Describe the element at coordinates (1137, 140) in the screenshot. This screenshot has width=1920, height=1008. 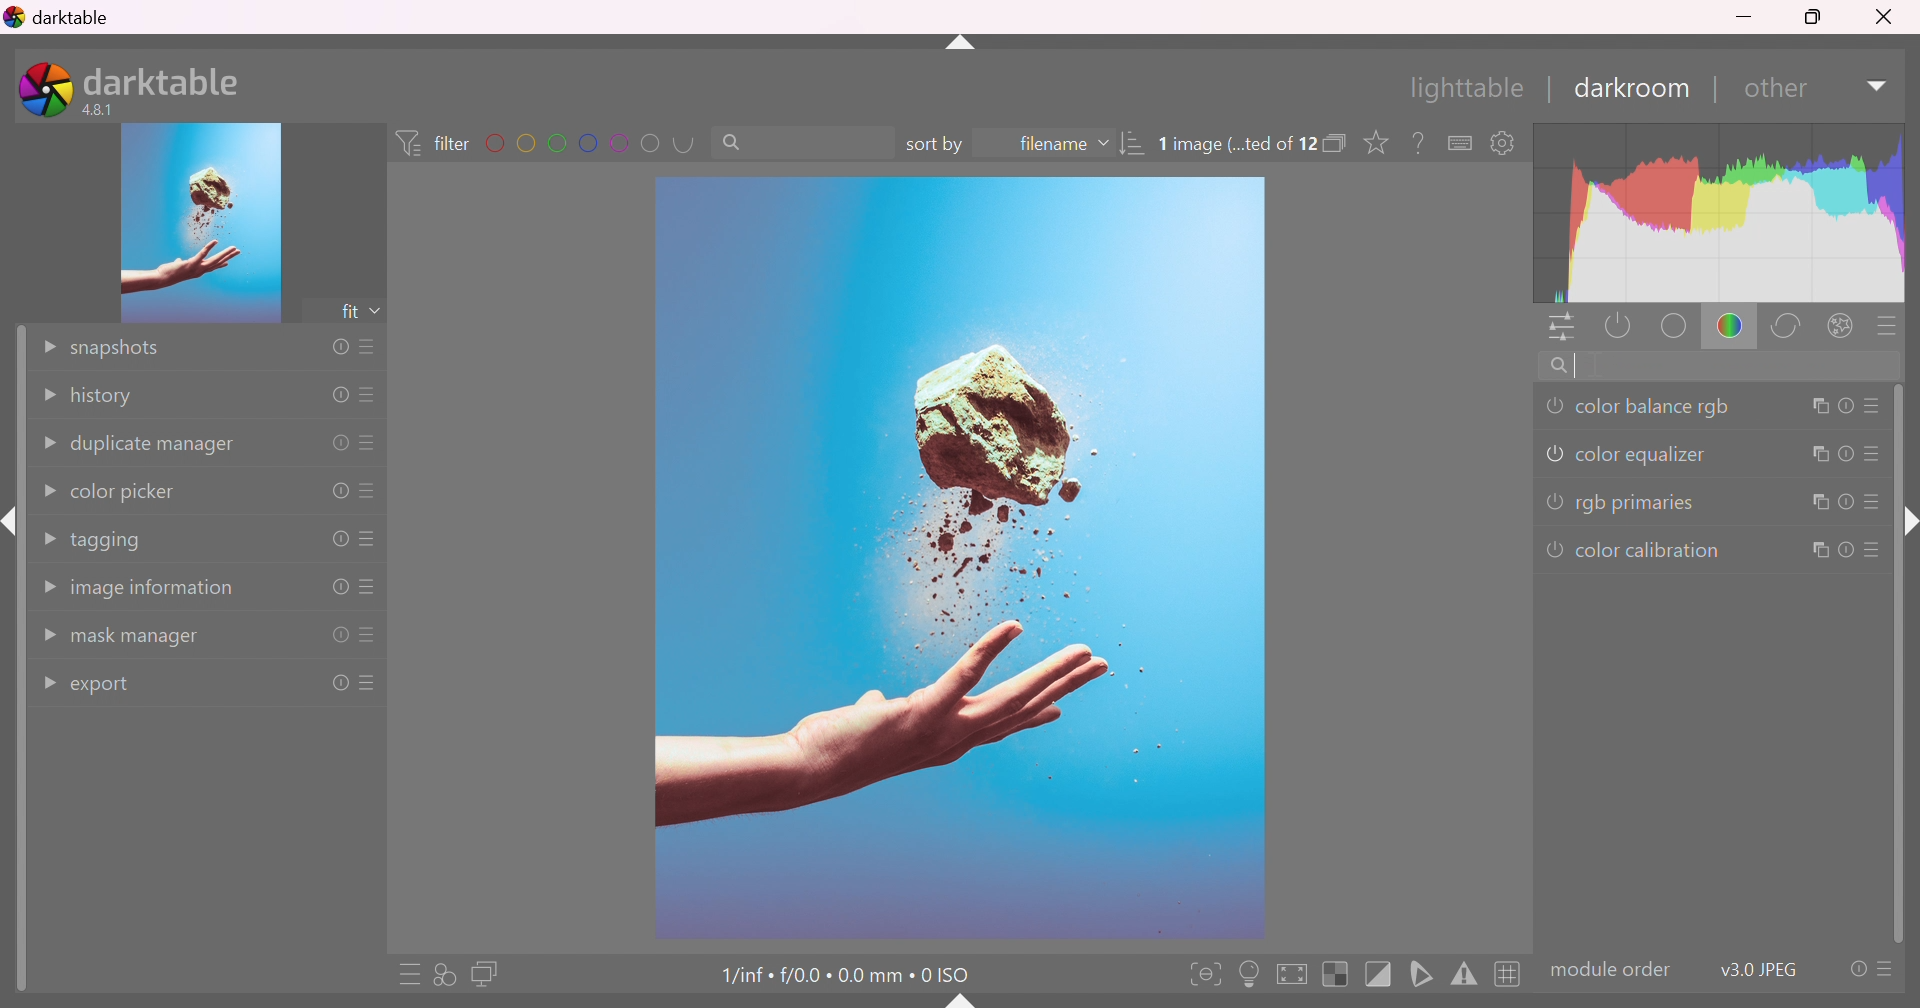
I see `sort` at that location.